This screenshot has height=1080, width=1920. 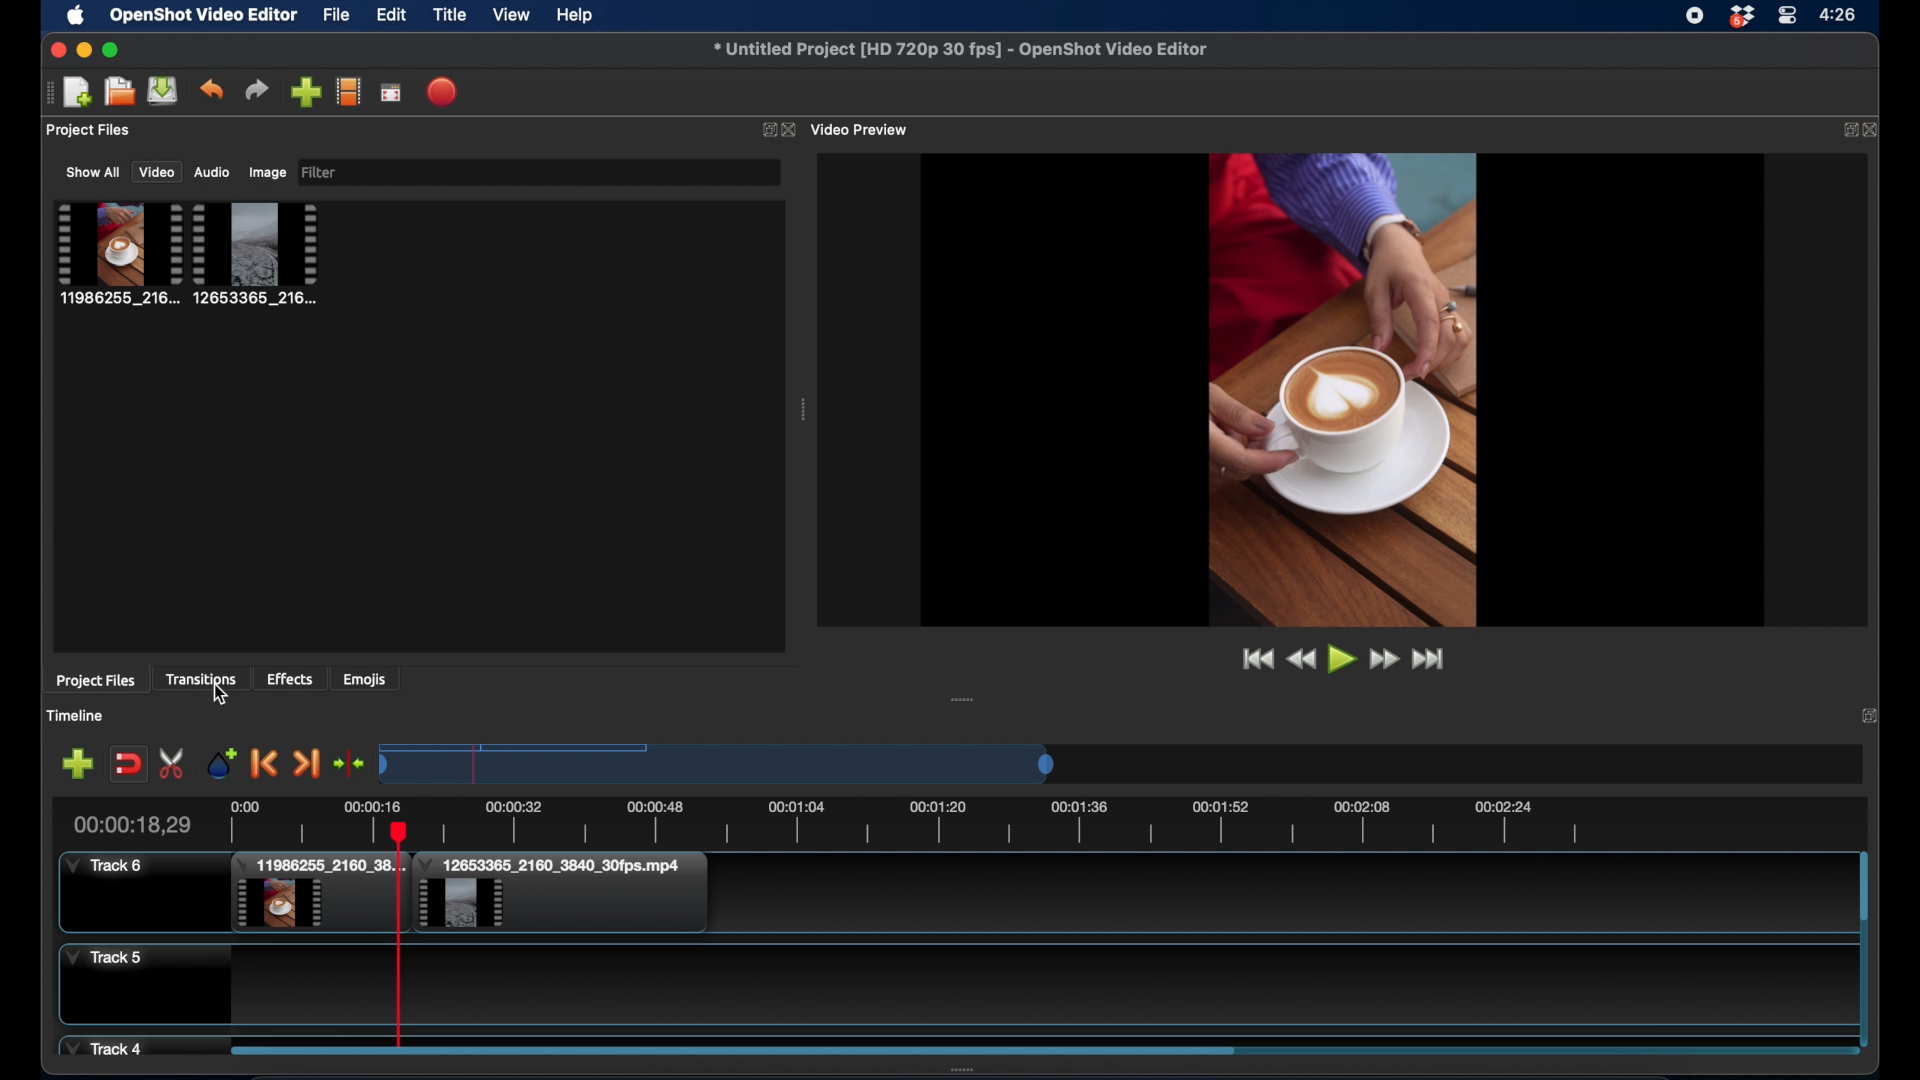 What do you see at coordinates (213, 89) in the screenshot?
I see `undo` at bounding box center [213, 89].